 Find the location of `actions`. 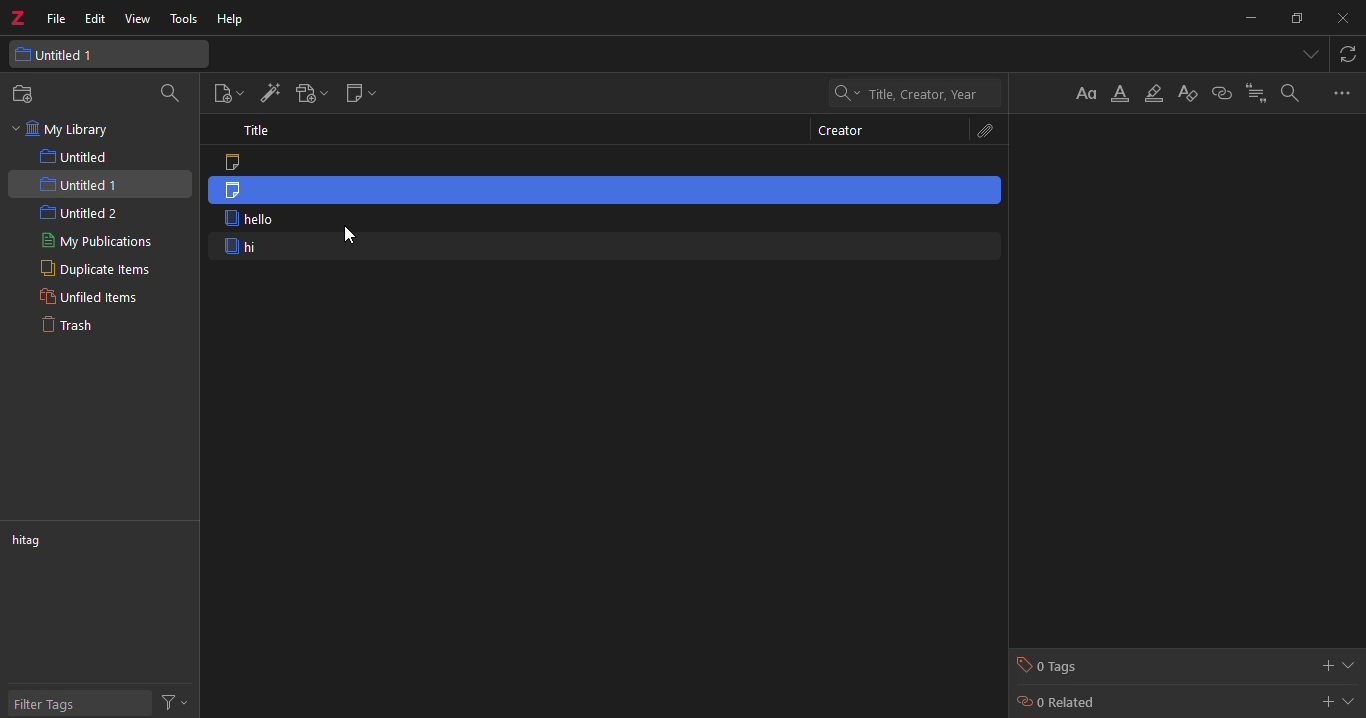

actions is located at coordinates (180, 699).